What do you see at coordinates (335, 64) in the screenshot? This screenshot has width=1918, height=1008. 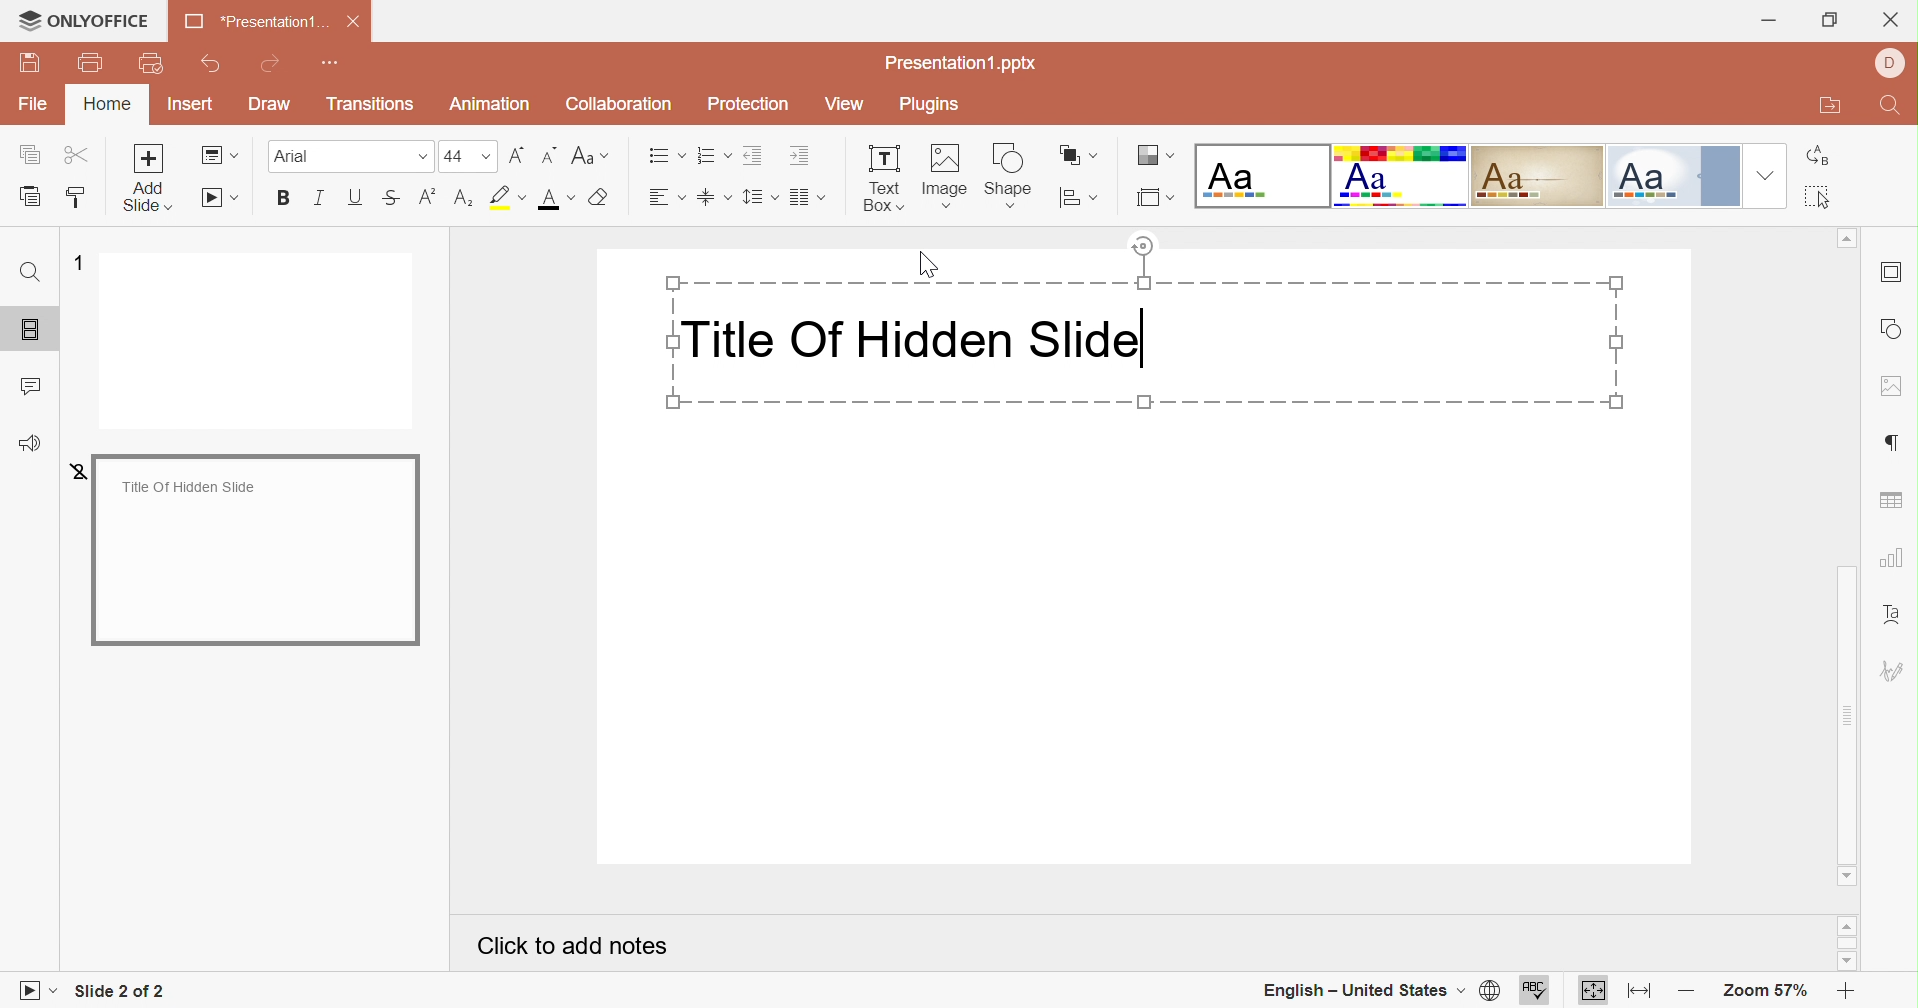 I see `Customize Quick Access Toolbar` at bounding box center [335, 64].